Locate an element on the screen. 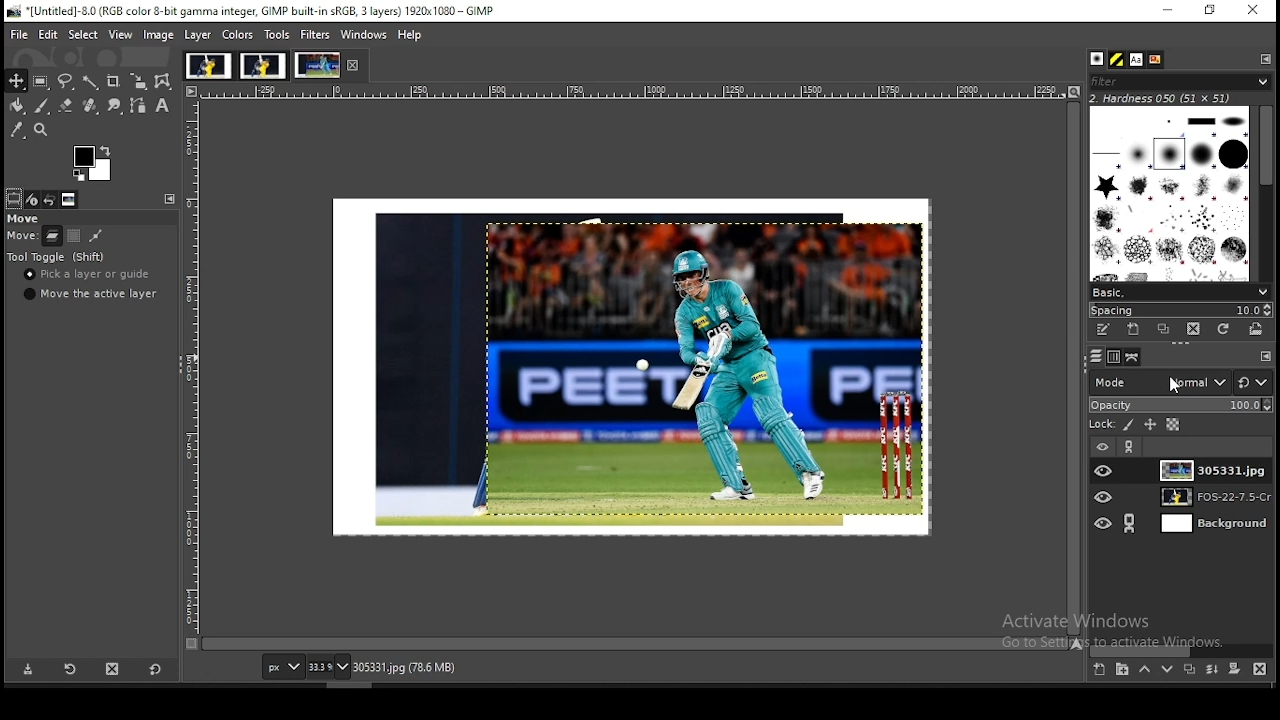 This screenshot has width=1280, height=720. layer visibility on/off is located at coordinates (1104, 525).